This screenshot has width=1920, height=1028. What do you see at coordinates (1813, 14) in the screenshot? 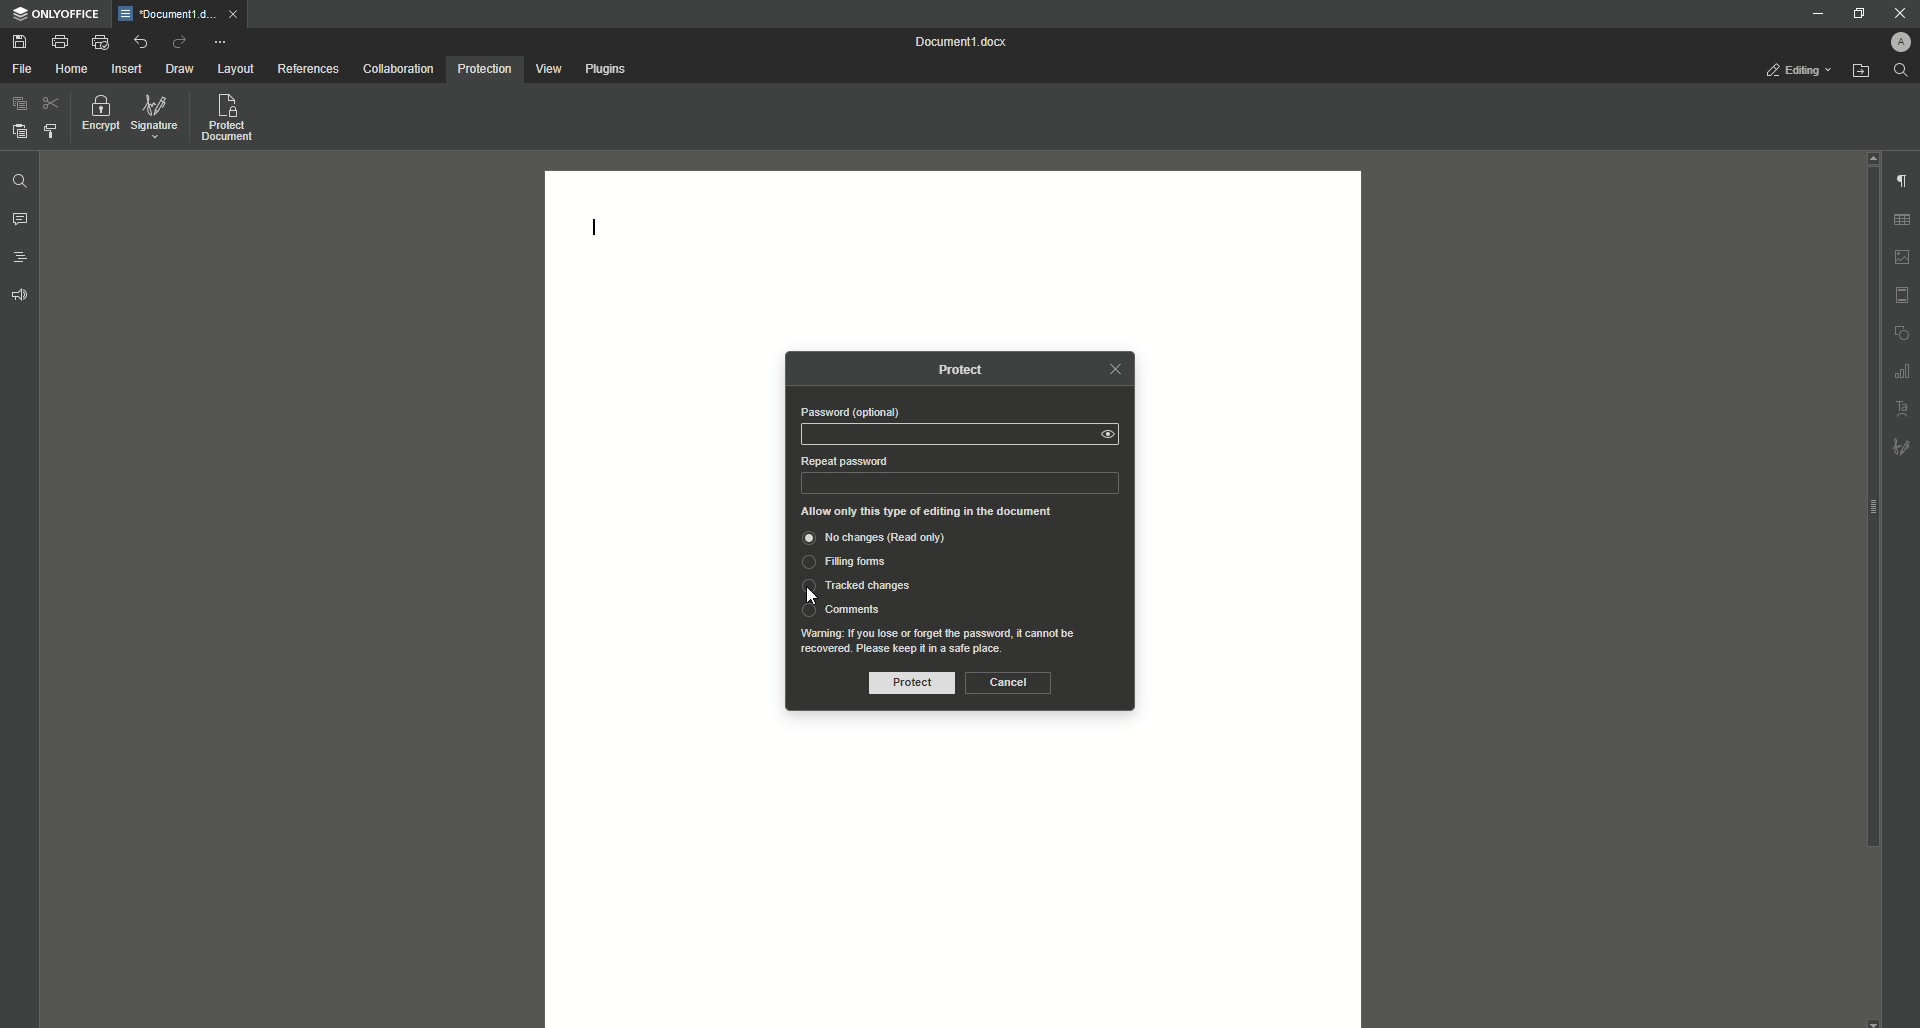
I see `Minimize` at bounding box center [1813, 14].